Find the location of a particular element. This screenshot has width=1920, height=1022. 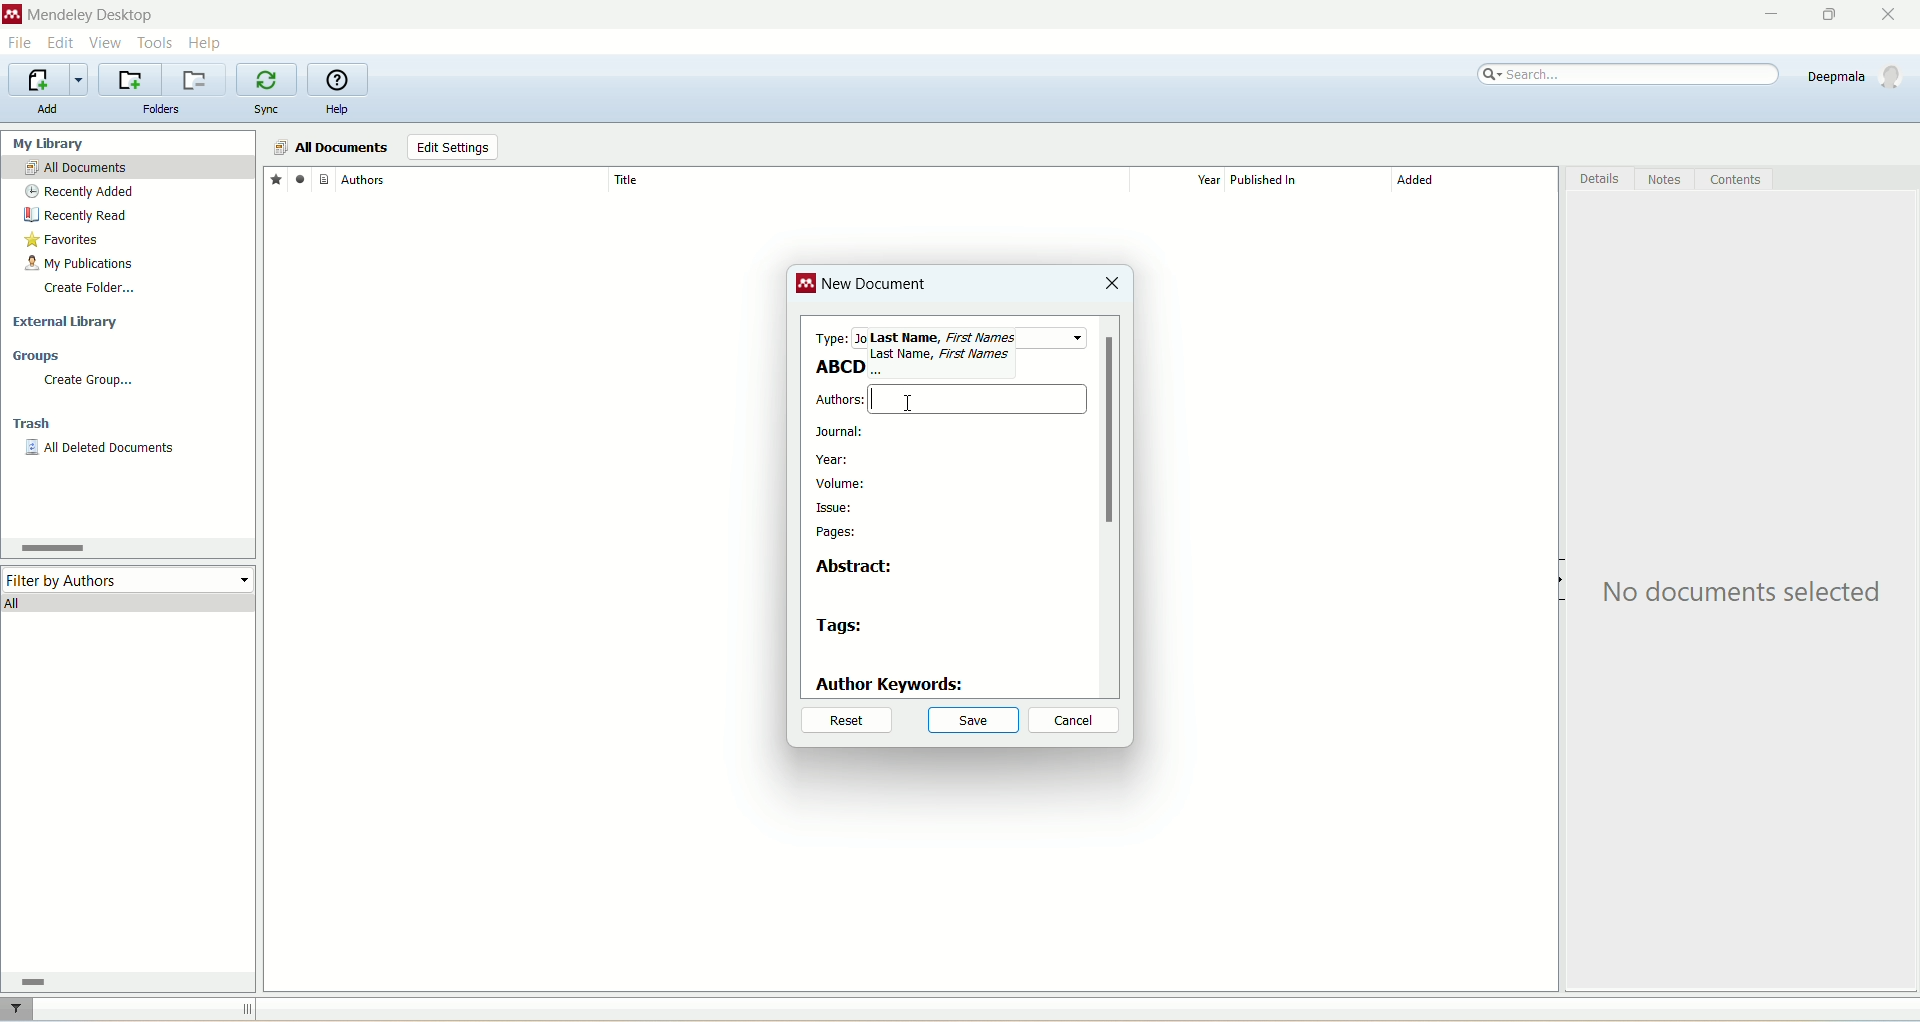

authors is located at coordinates (838, 400).